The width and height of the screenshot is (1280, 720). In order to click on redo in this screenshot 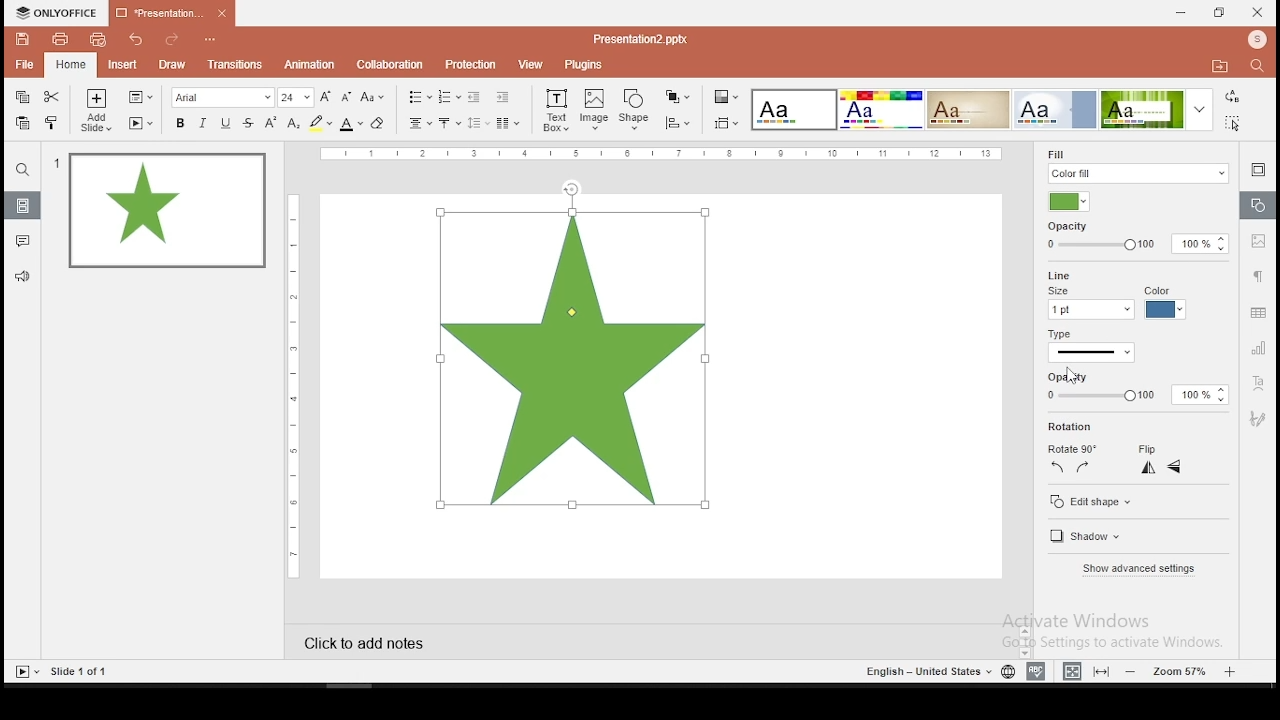, I will do `click(171, 41)`.